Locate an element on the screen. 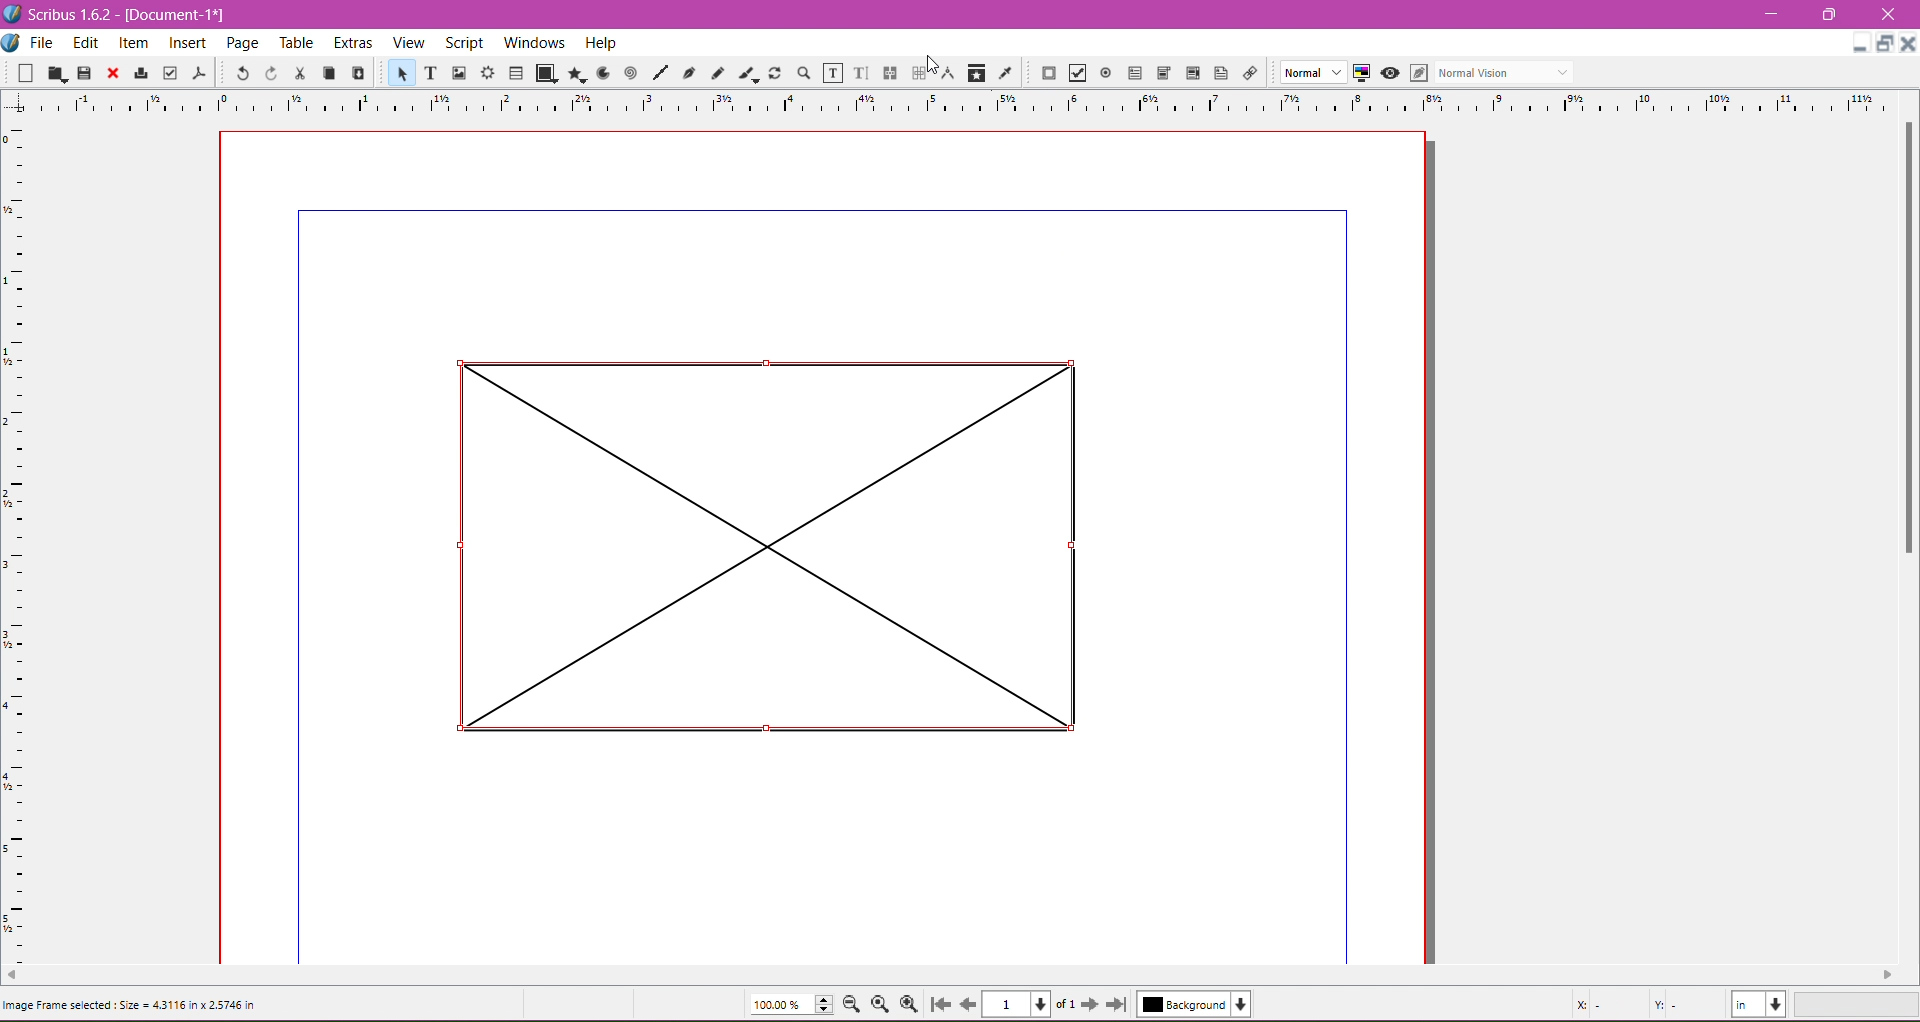 The width and height of the screenshot is (1920, 1022). Print is located at coordinates (140, 73).